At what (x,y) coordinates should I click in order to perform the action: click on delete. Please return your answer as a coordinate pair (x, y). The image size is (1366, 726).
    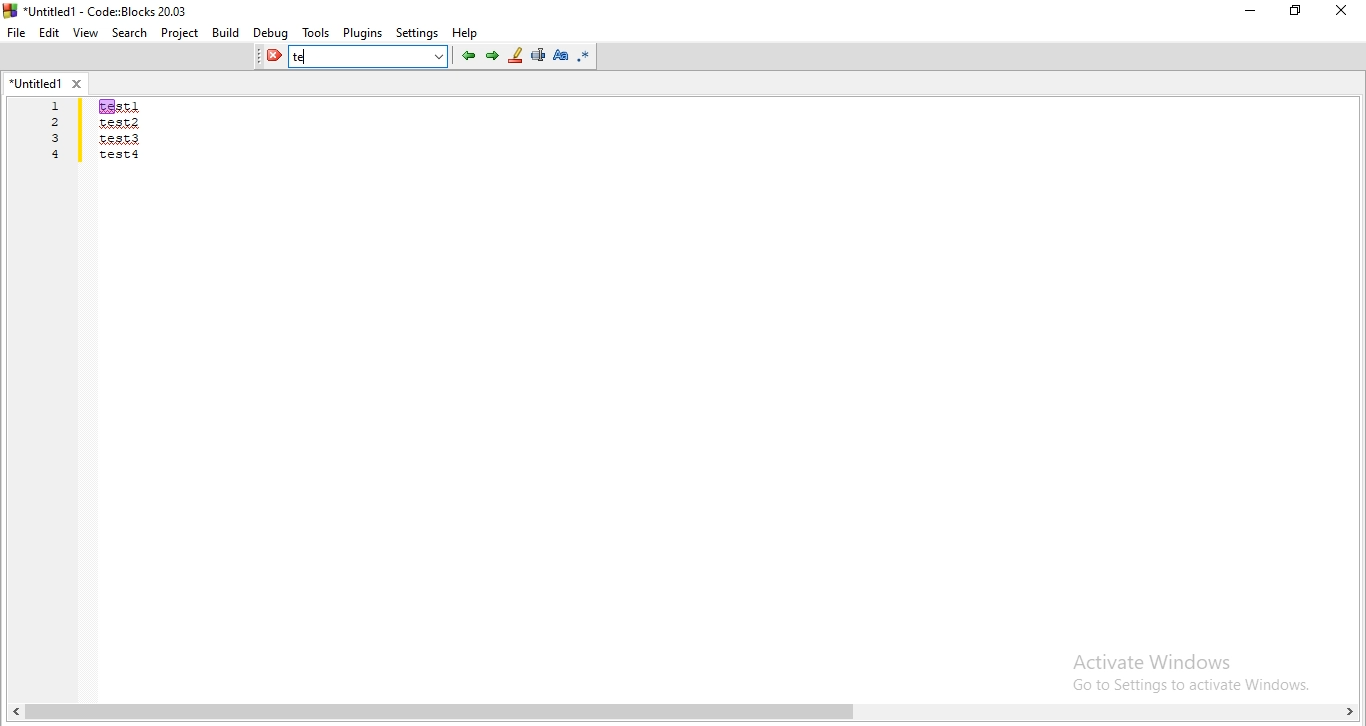
    Looking at the image, I should click on (270, 57).